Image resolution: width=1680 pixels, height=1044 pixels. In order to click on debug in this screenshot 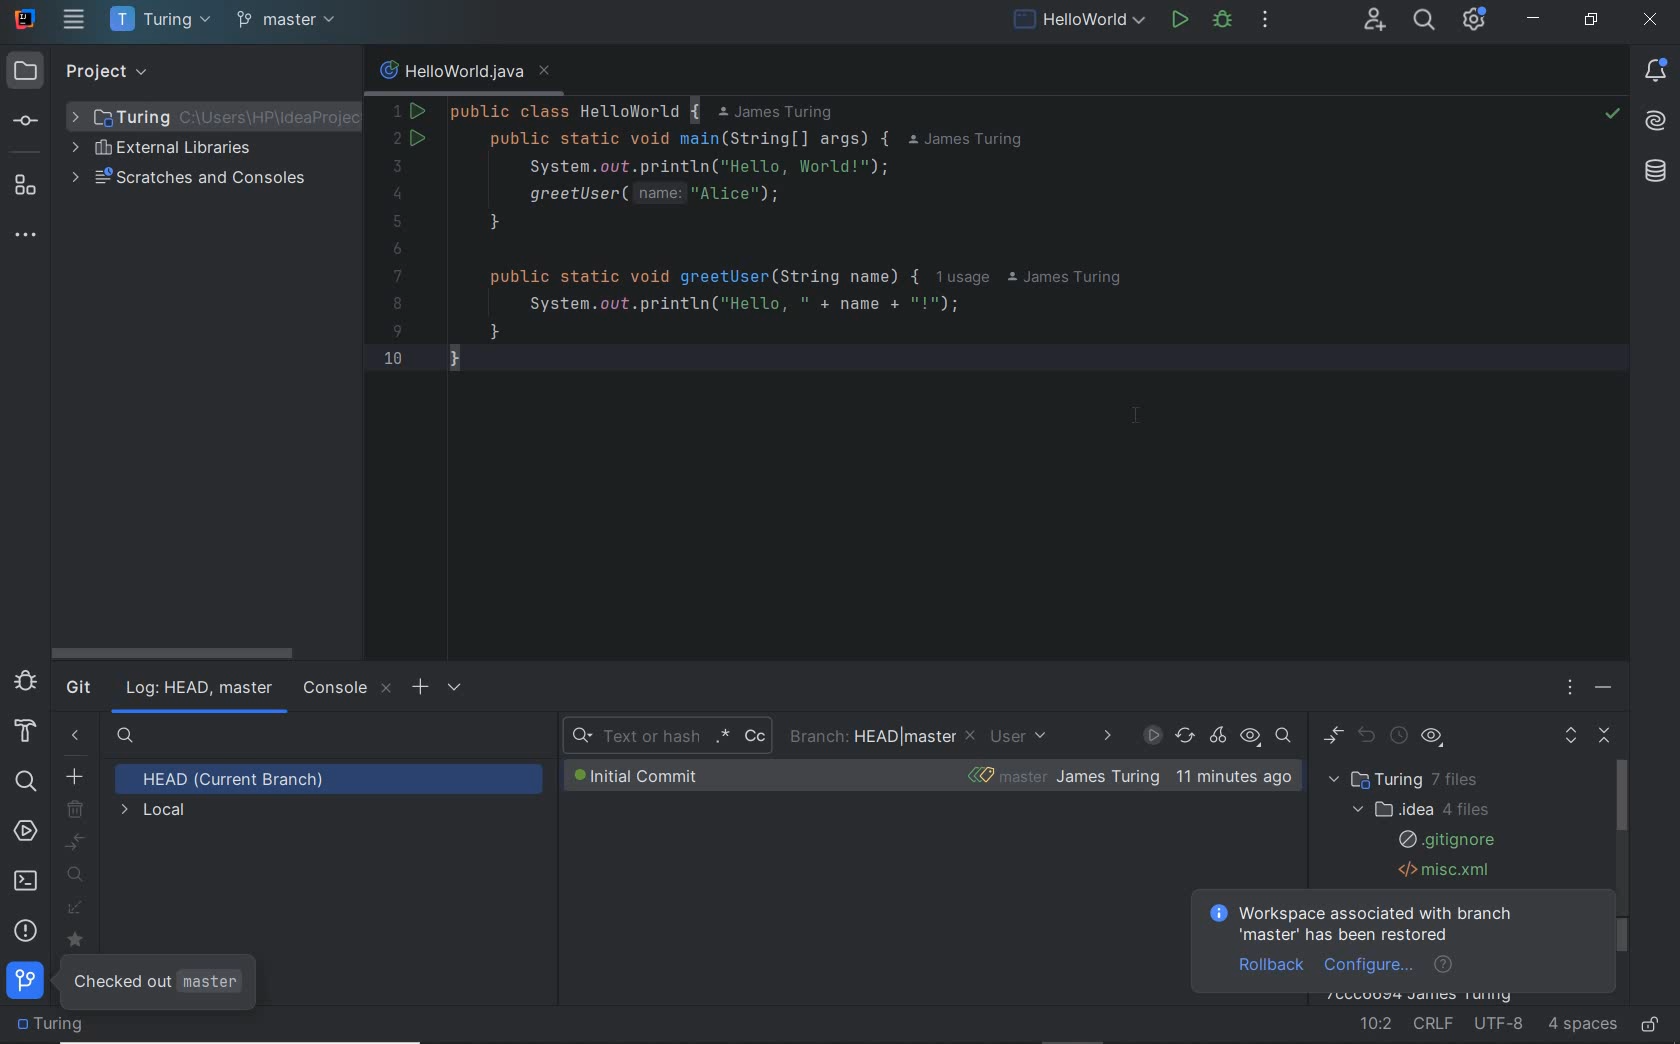, I will do `click(25, 681)`.